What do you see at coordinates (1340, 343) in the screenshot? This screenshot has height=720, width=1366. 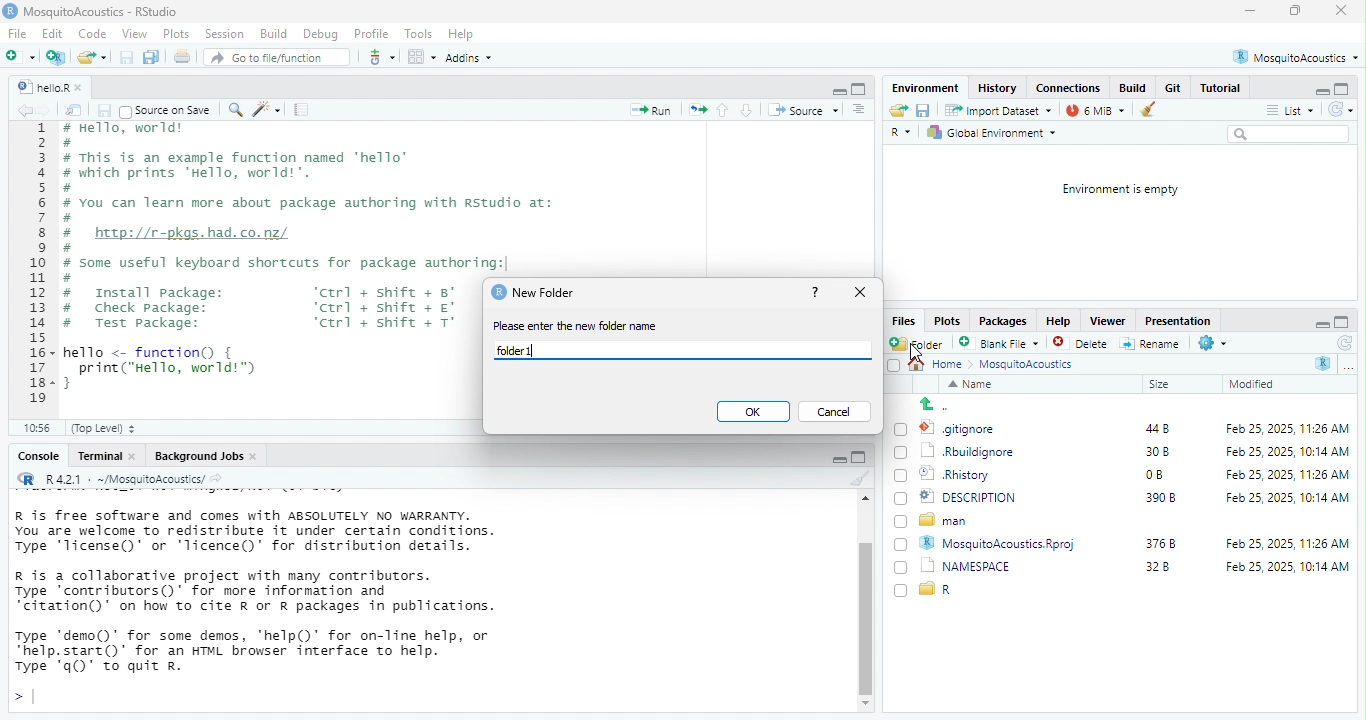 I see `refresh` at bounding box center [1340, 343].